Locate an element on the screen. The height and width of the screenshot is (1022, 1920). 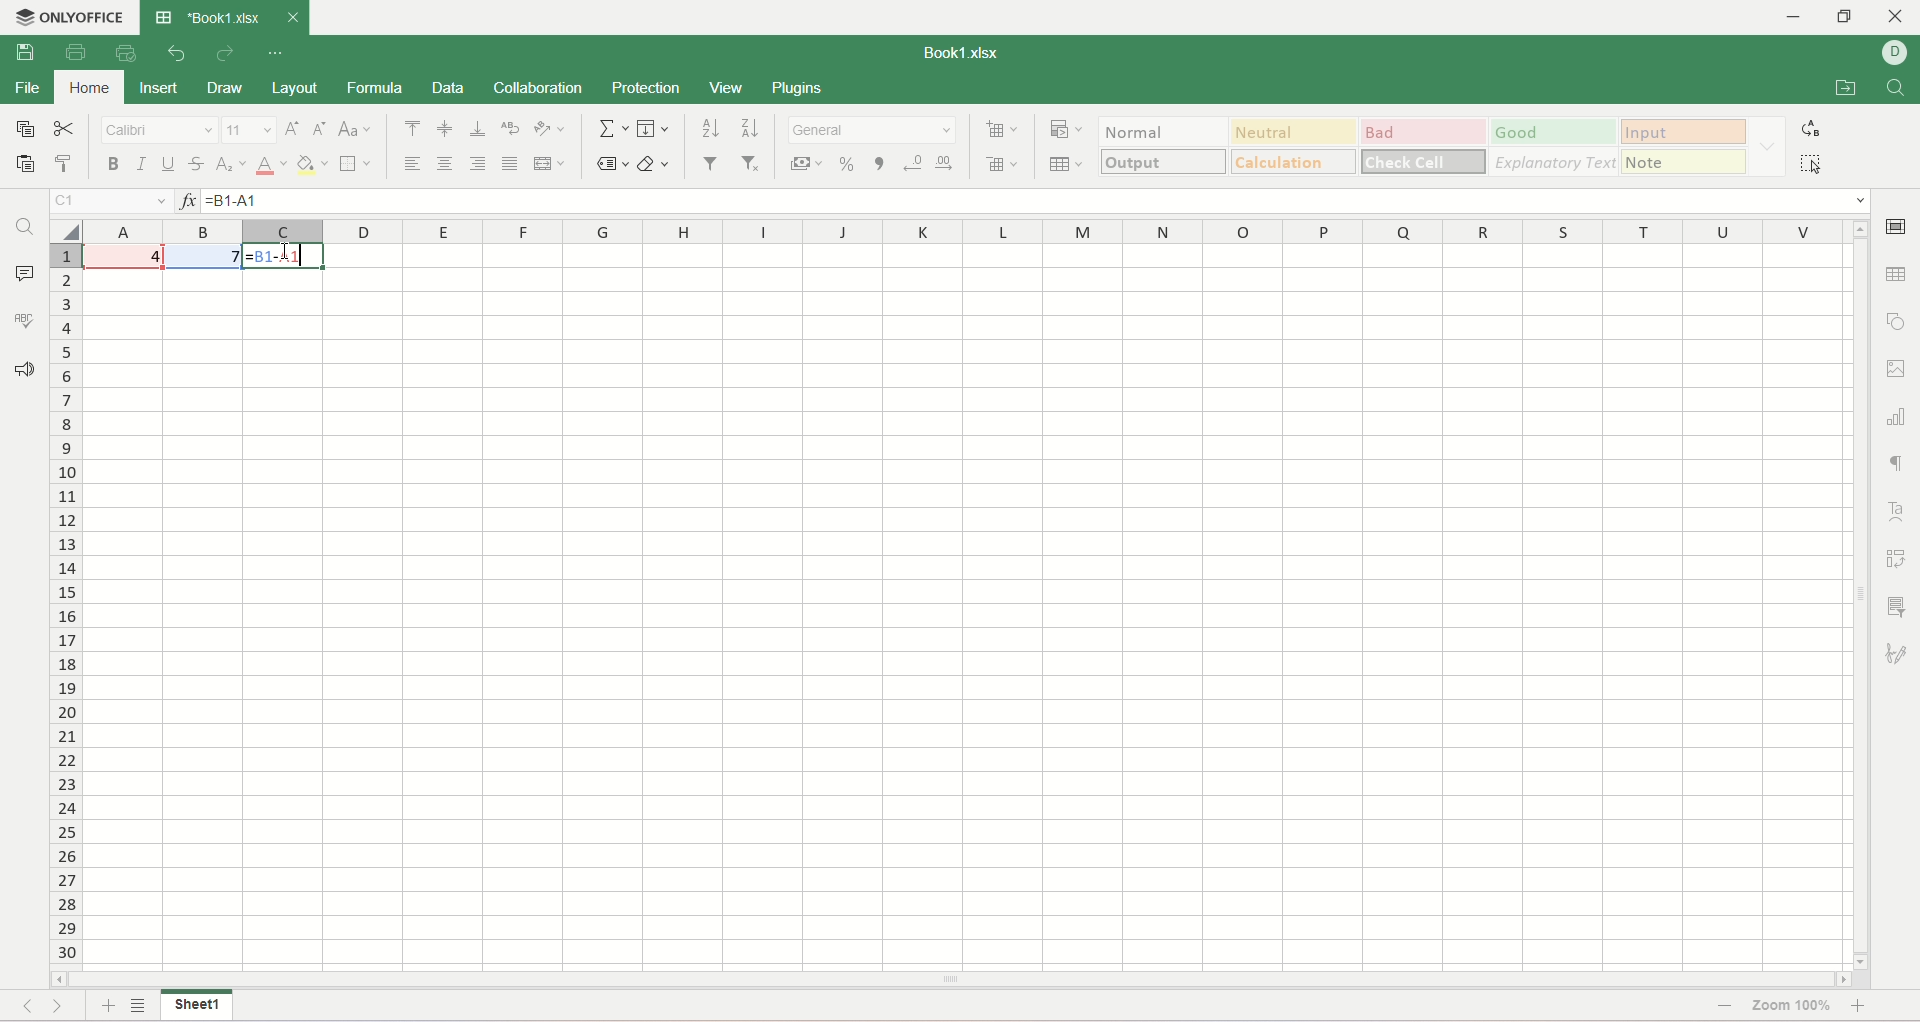
row number is located at coordinates (68, 599).